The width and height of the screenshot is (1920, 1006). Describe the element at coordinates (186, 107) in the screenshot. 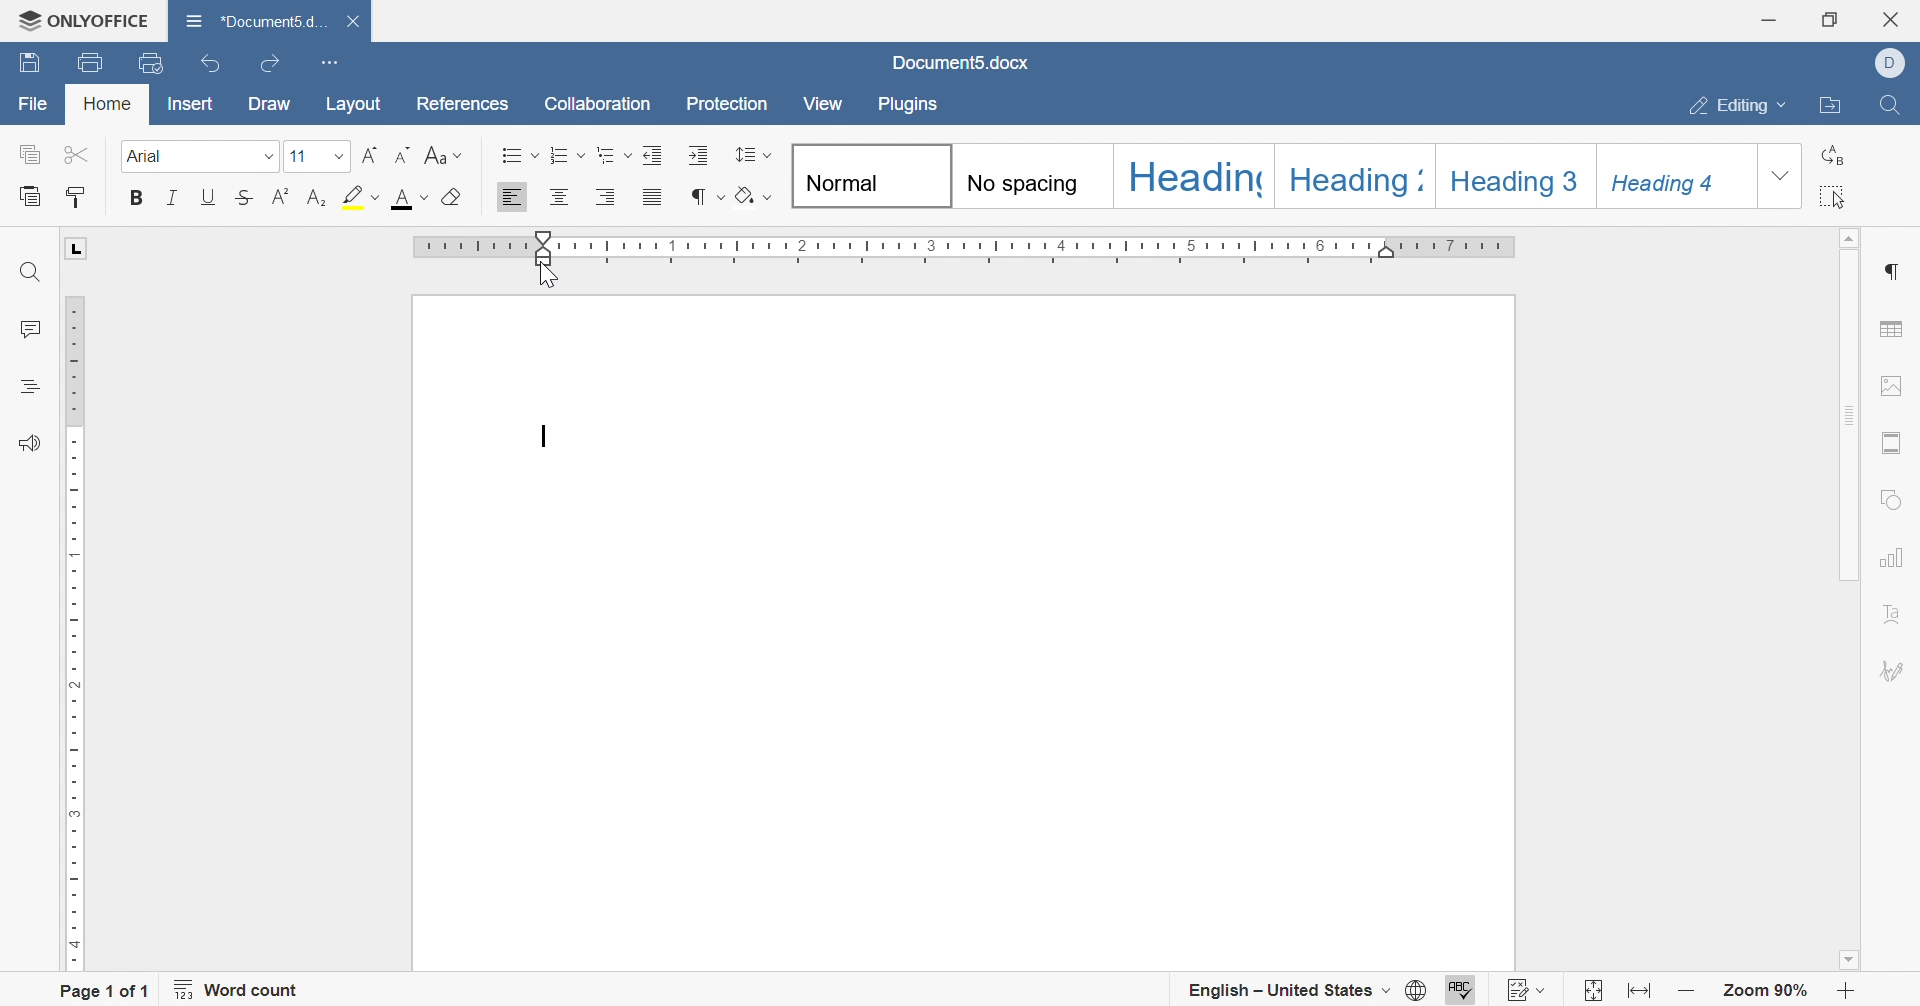

I see `insert` at that location.